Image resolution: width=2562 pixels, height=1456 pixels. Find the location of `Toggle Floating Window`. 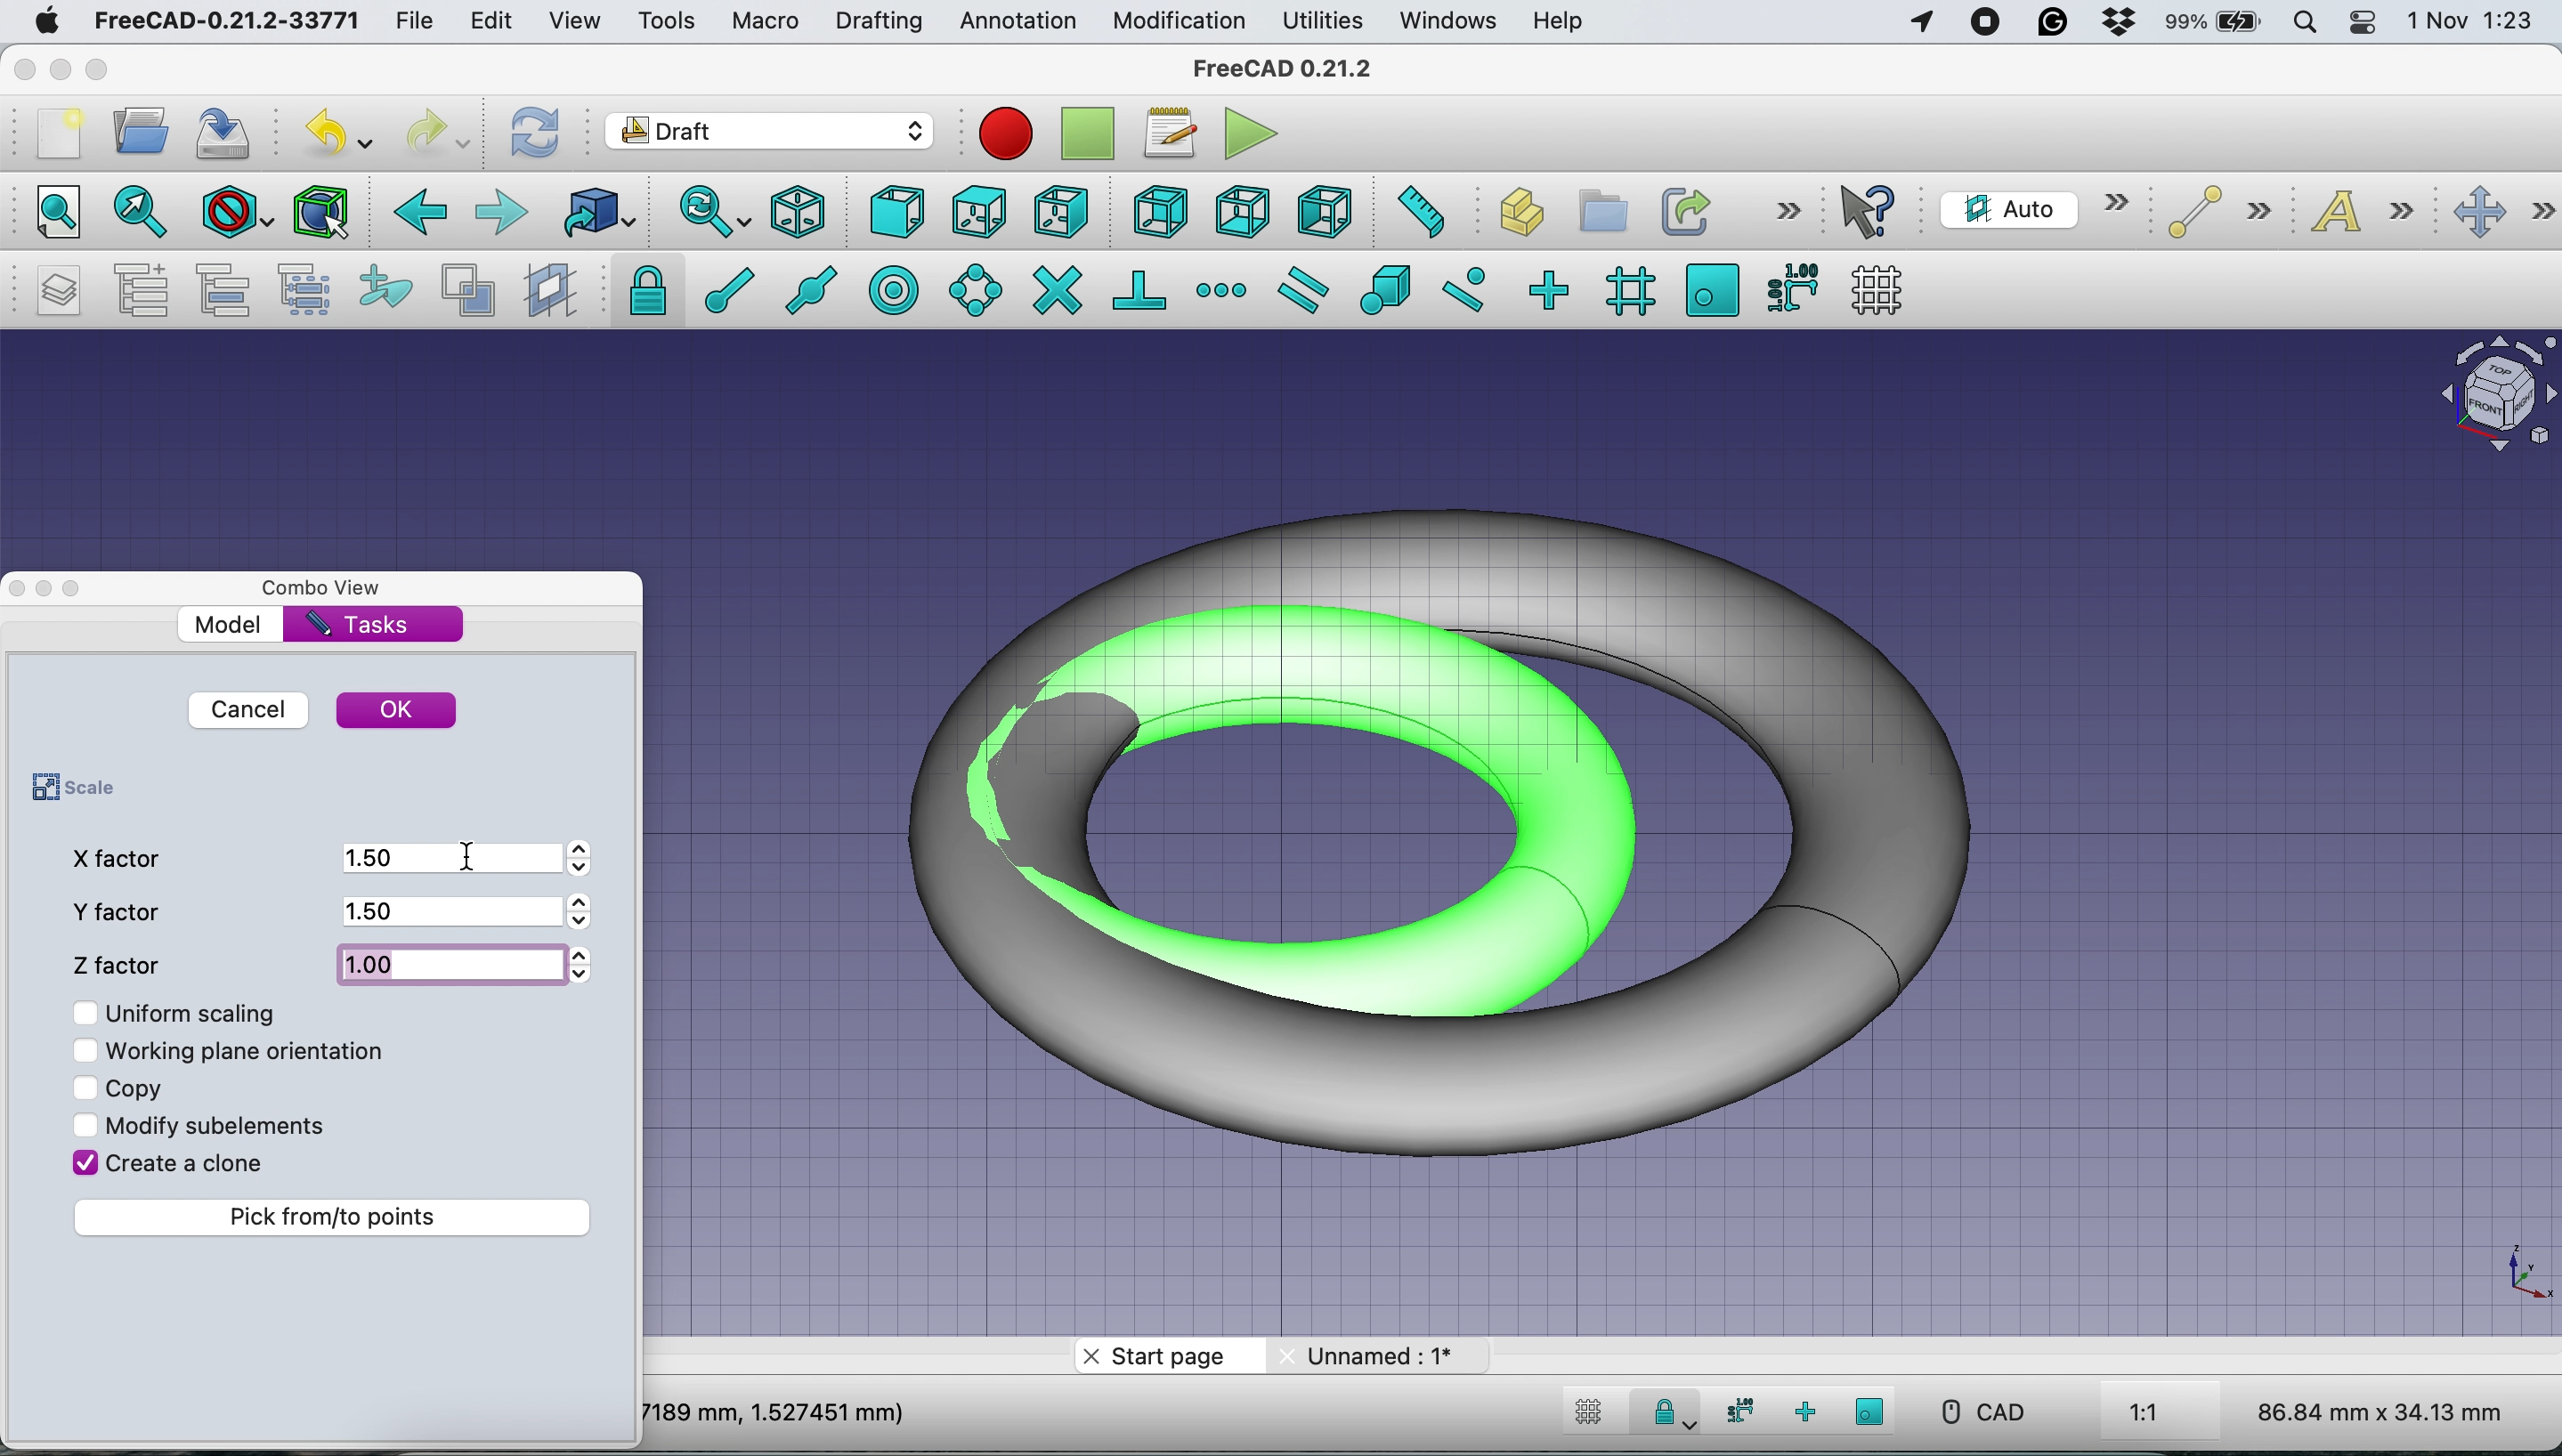

Toggle Floating Window is located at coordinates (47, 590).